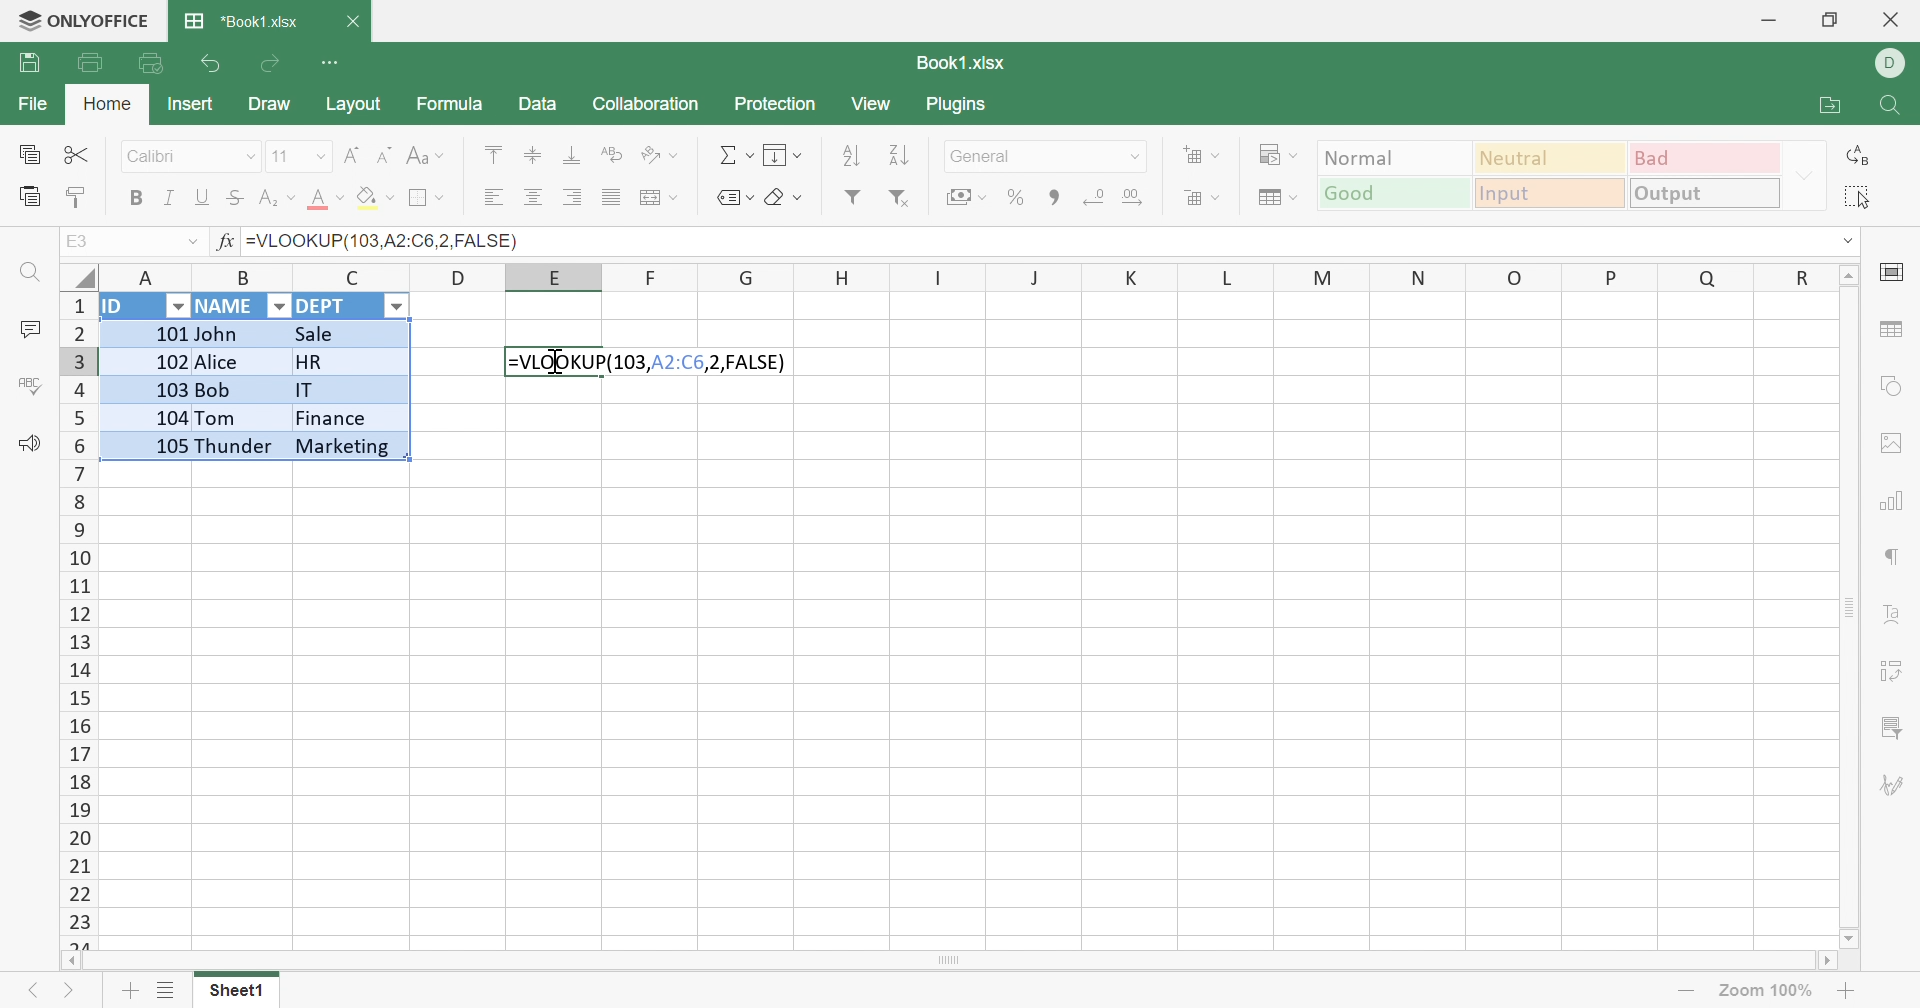 Image resolution: width=1920 pixels, height=1008 pixels. What do you see at coordinates (1137, 198) in the screenshot?
I see `Increase decimal` at bounding box center [1137, 198].